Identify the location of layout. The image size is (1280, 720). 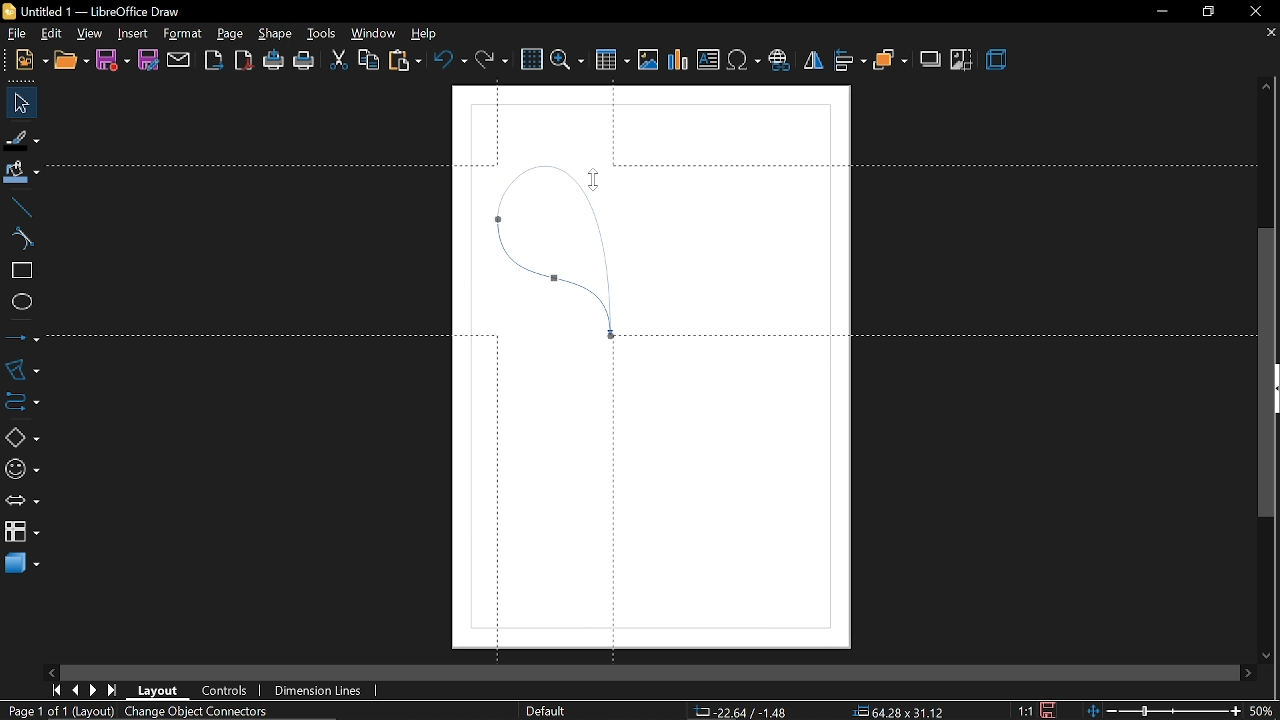
(159, 691).